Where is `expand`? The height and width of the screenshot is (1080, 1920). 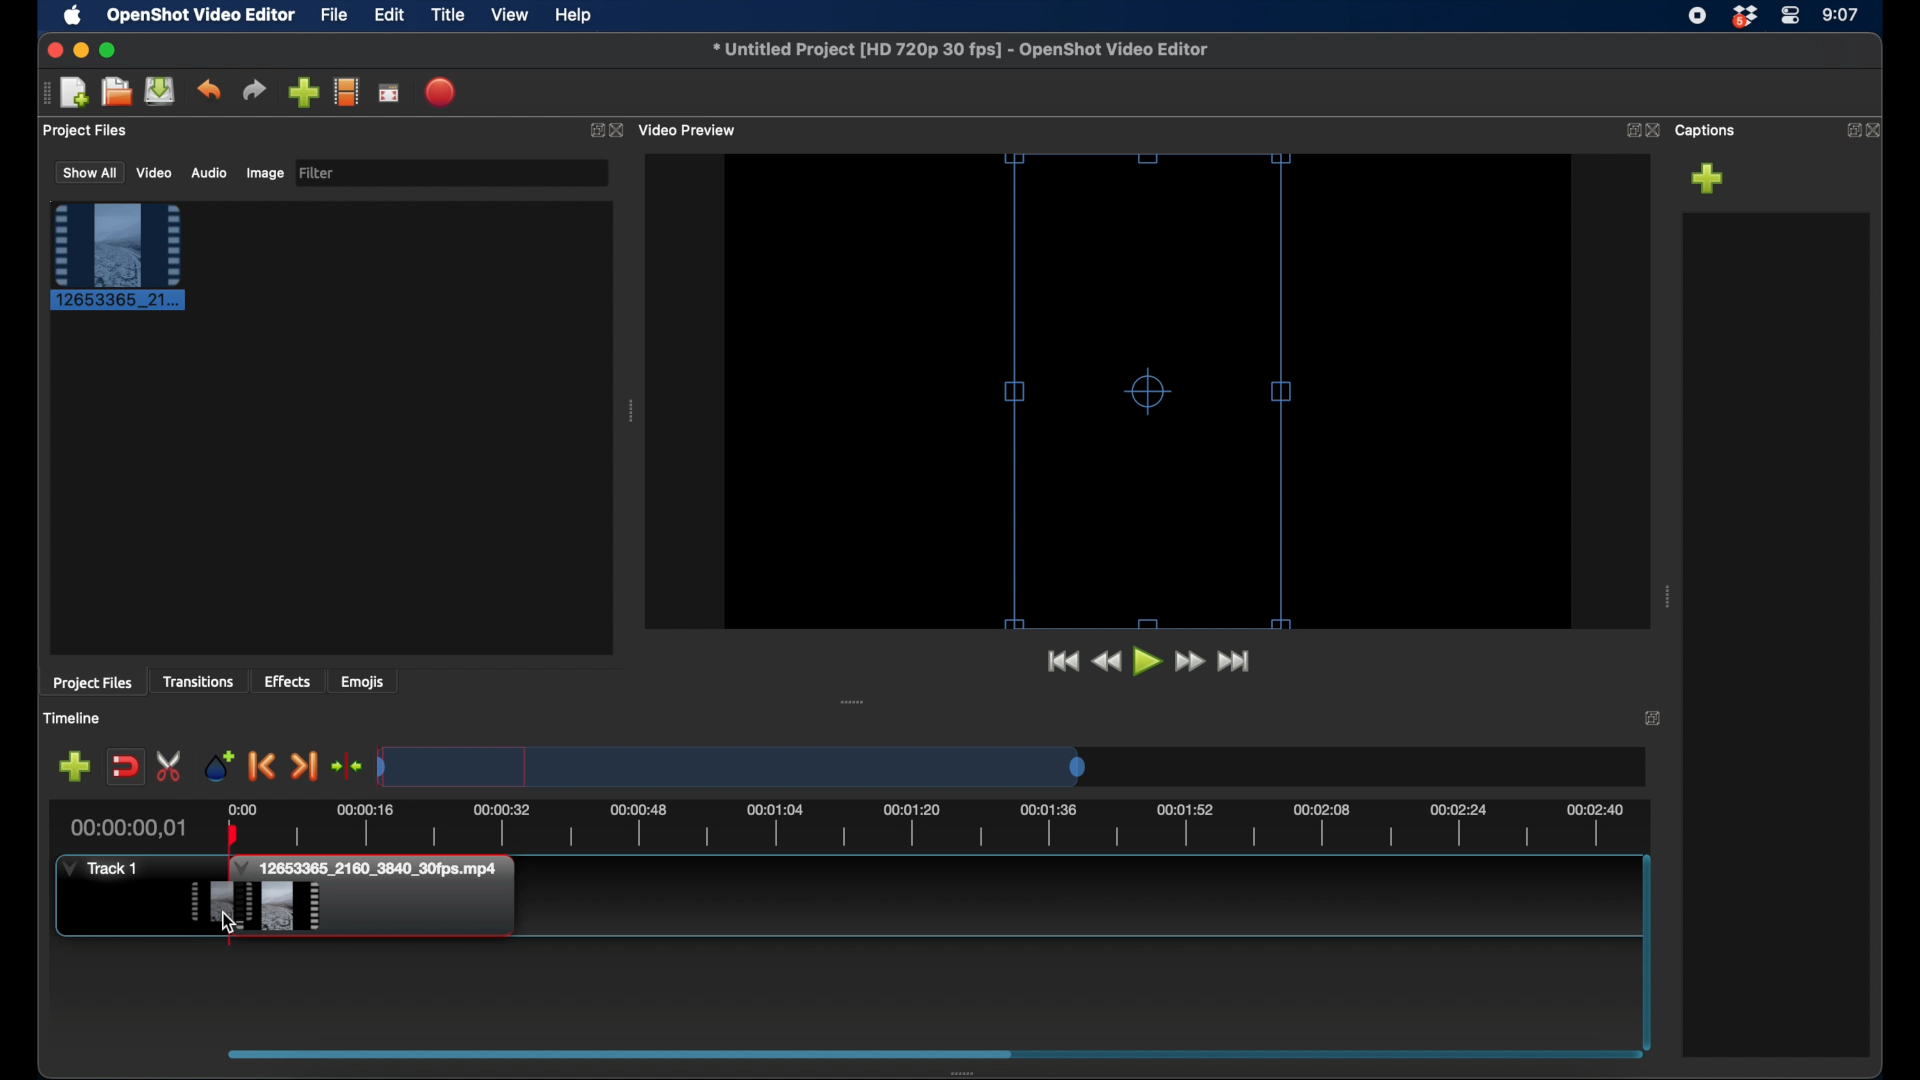
expand is located at coordinates (593, 129).